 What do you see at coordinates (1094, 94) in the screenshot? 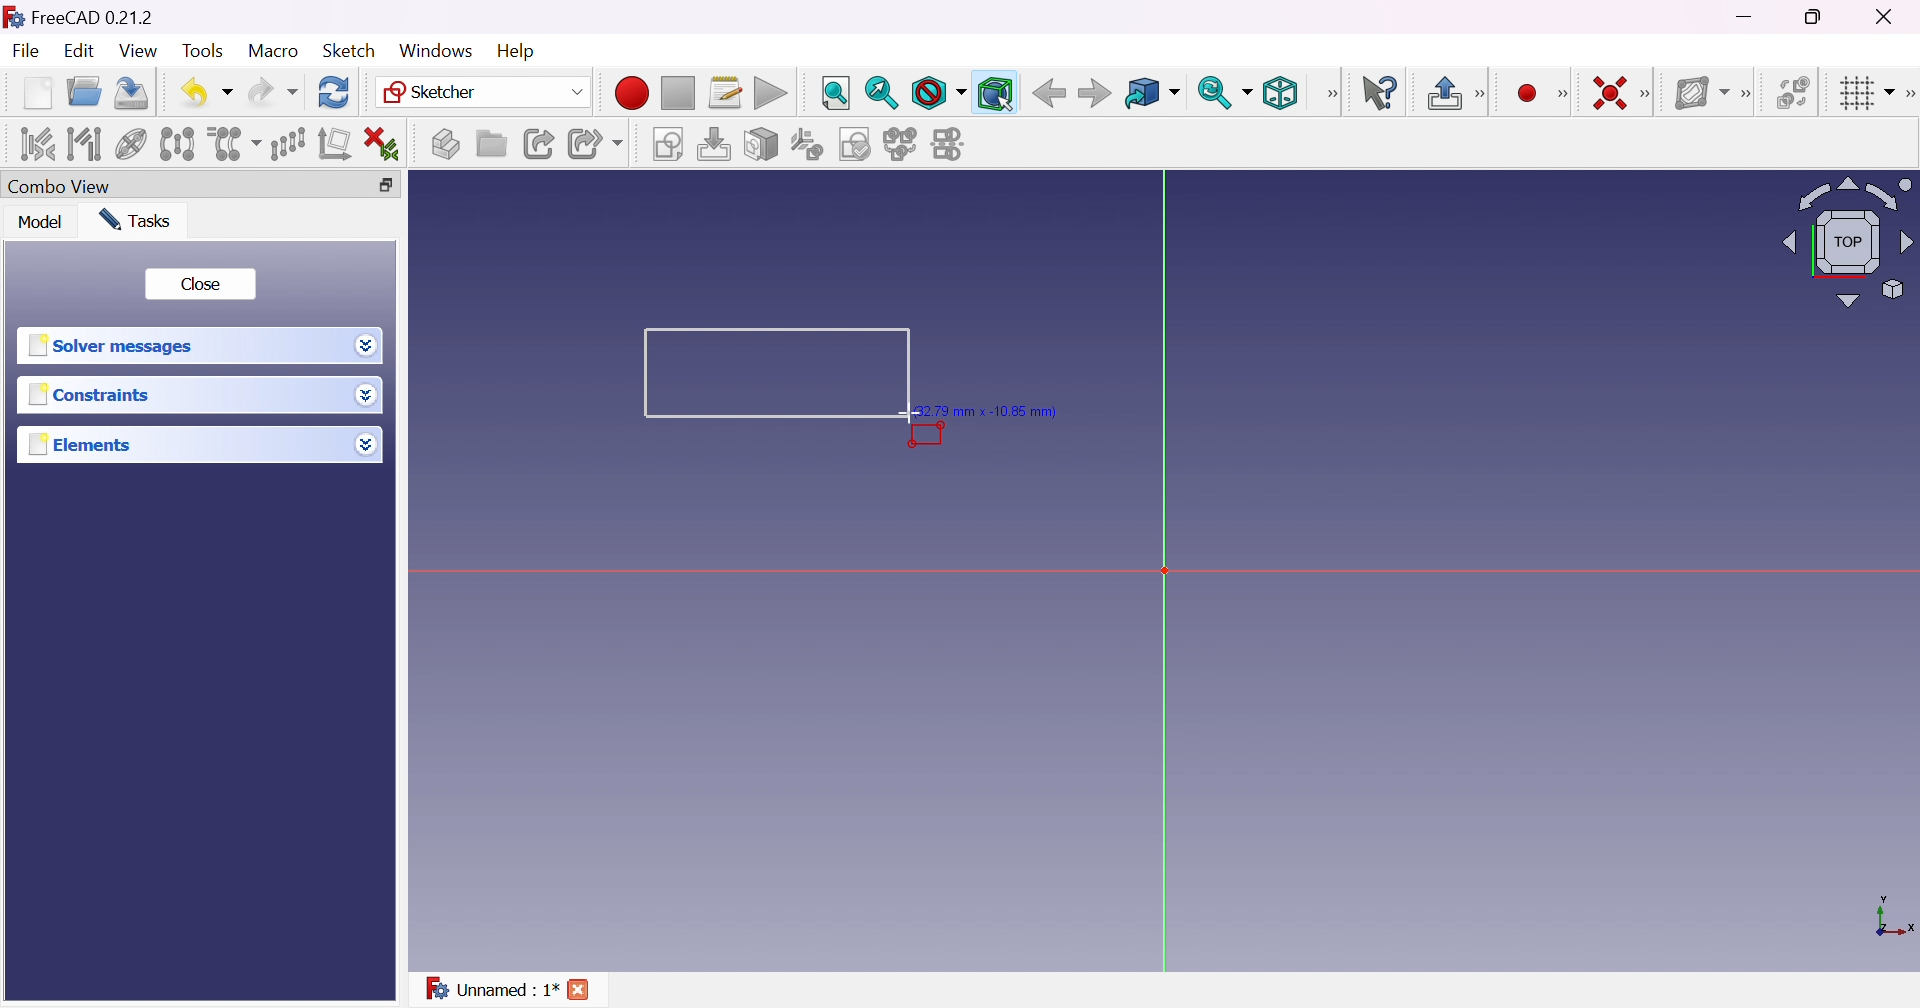
I see `Forward` at bounding box center [1094, 94].